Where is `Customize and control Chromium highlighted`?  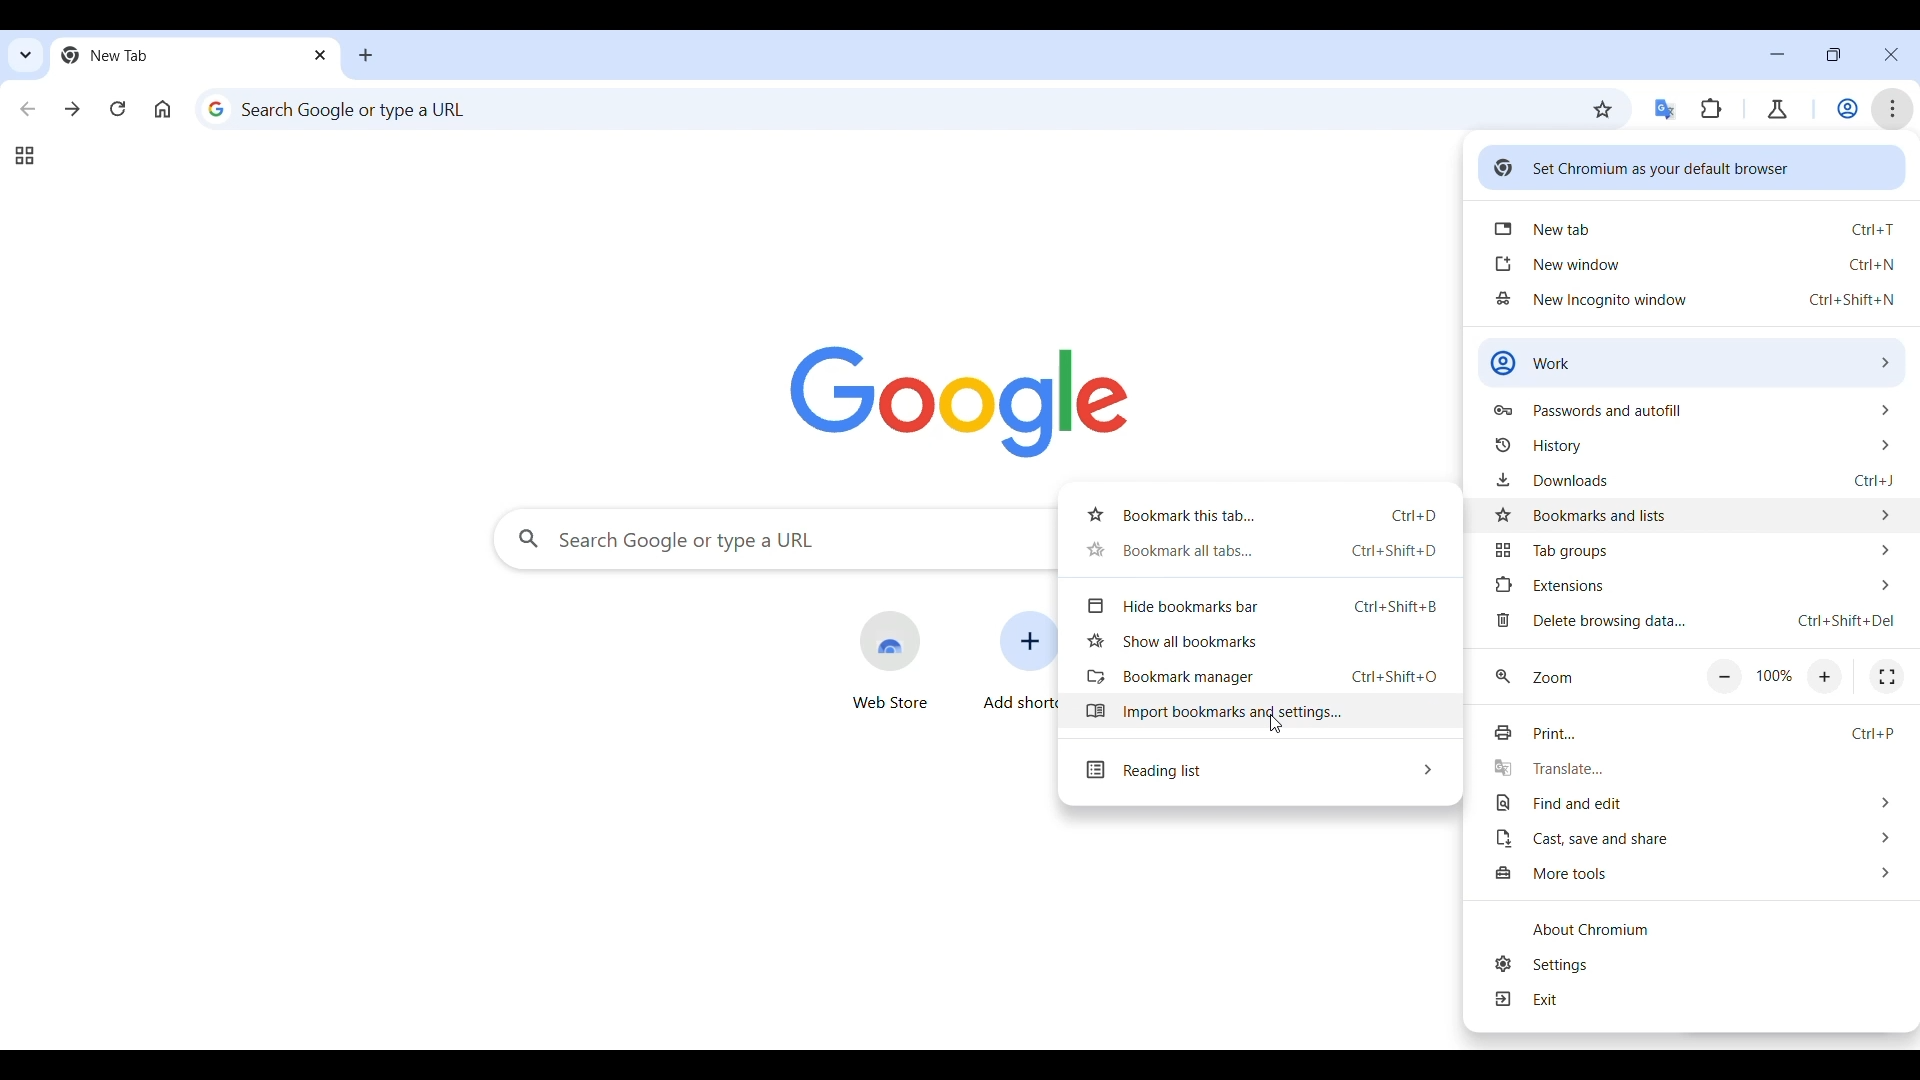 Customize and control Chromium highlighted is located at coordinates (1893, 109).